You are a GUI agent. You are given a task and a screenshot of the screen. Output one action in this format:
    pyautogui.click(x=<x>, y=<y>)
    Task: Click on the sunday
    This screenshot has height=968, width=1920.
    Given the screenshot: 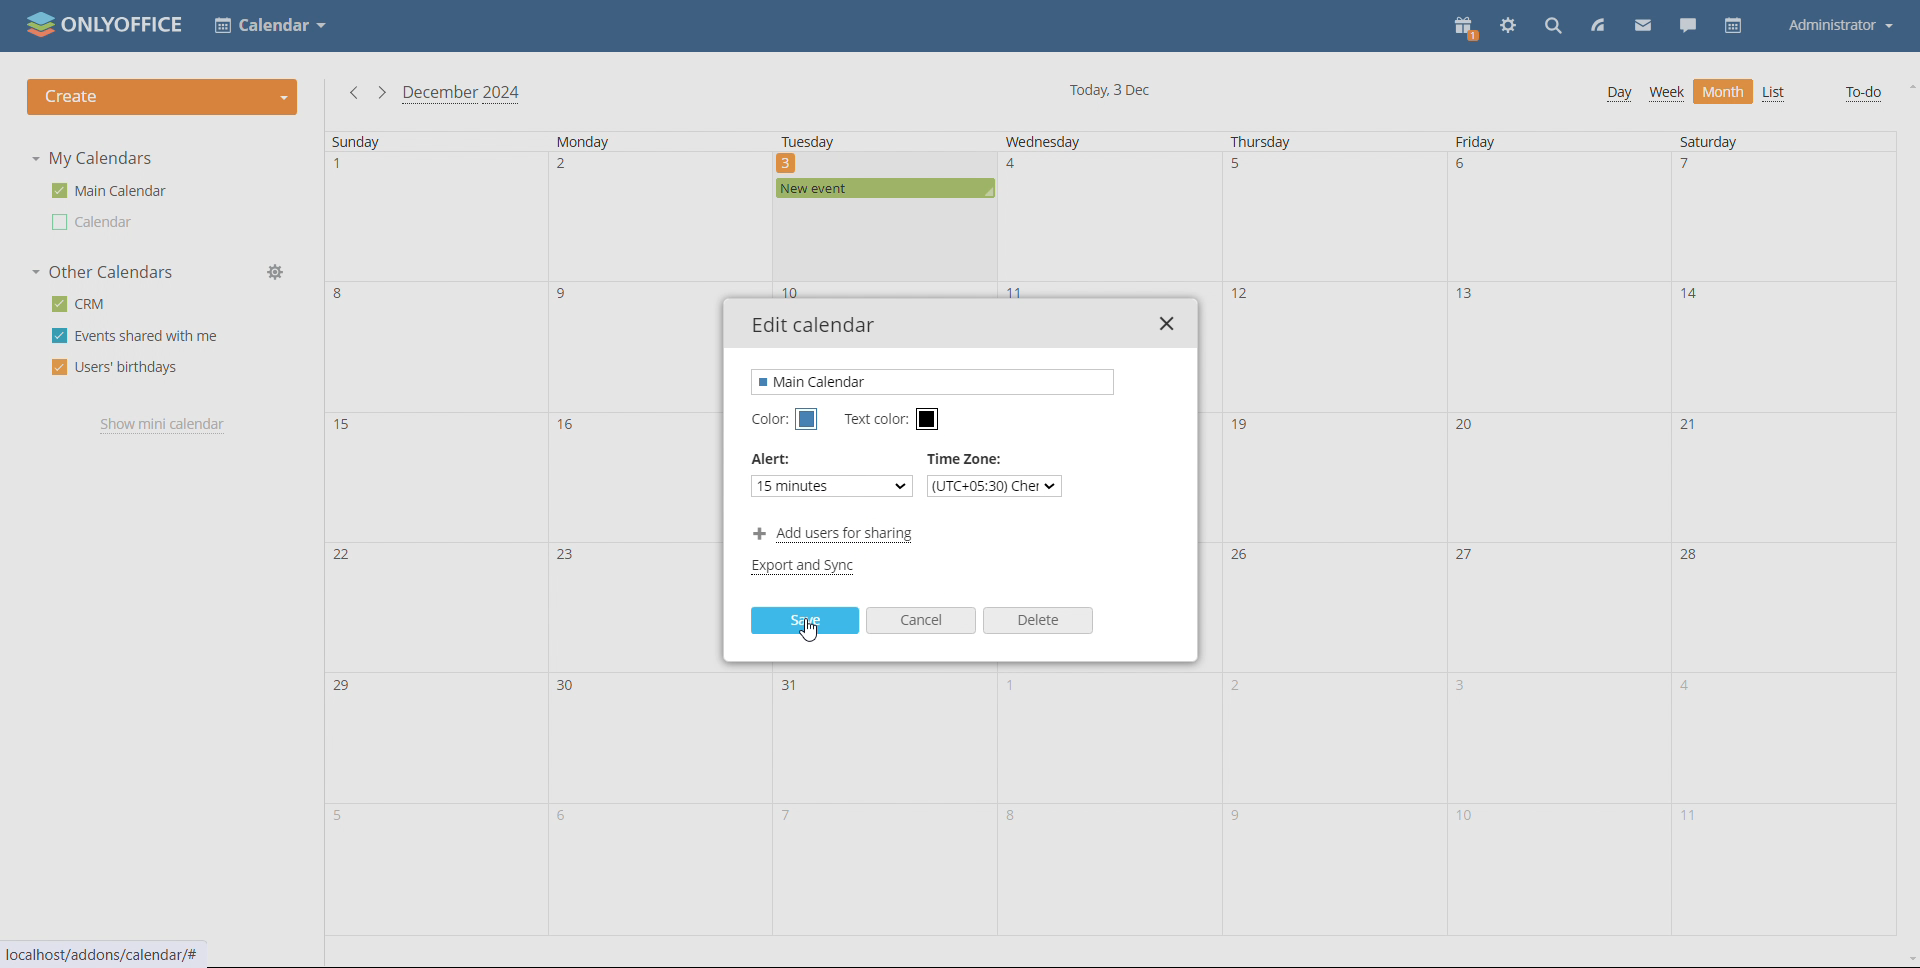 What is the action you would take?
    pyautogui.click(x=416, y=142)
    